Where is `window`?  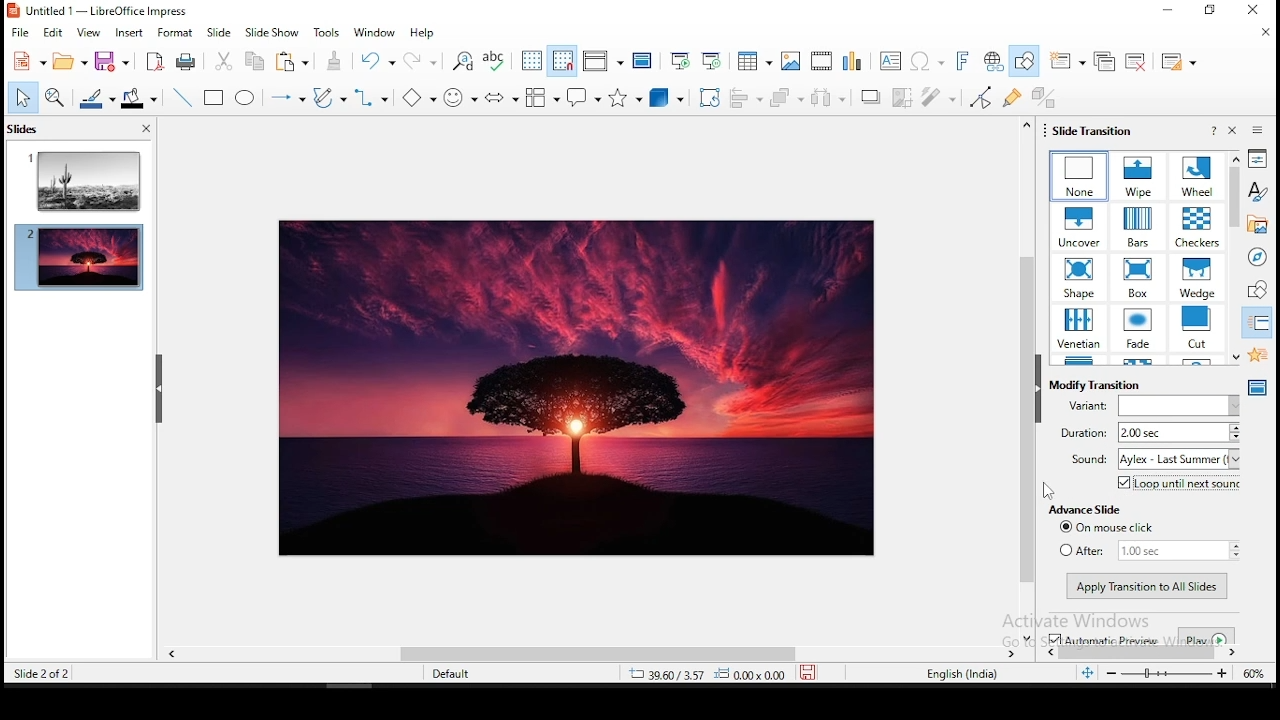
window is located at coordinates (375, 33).